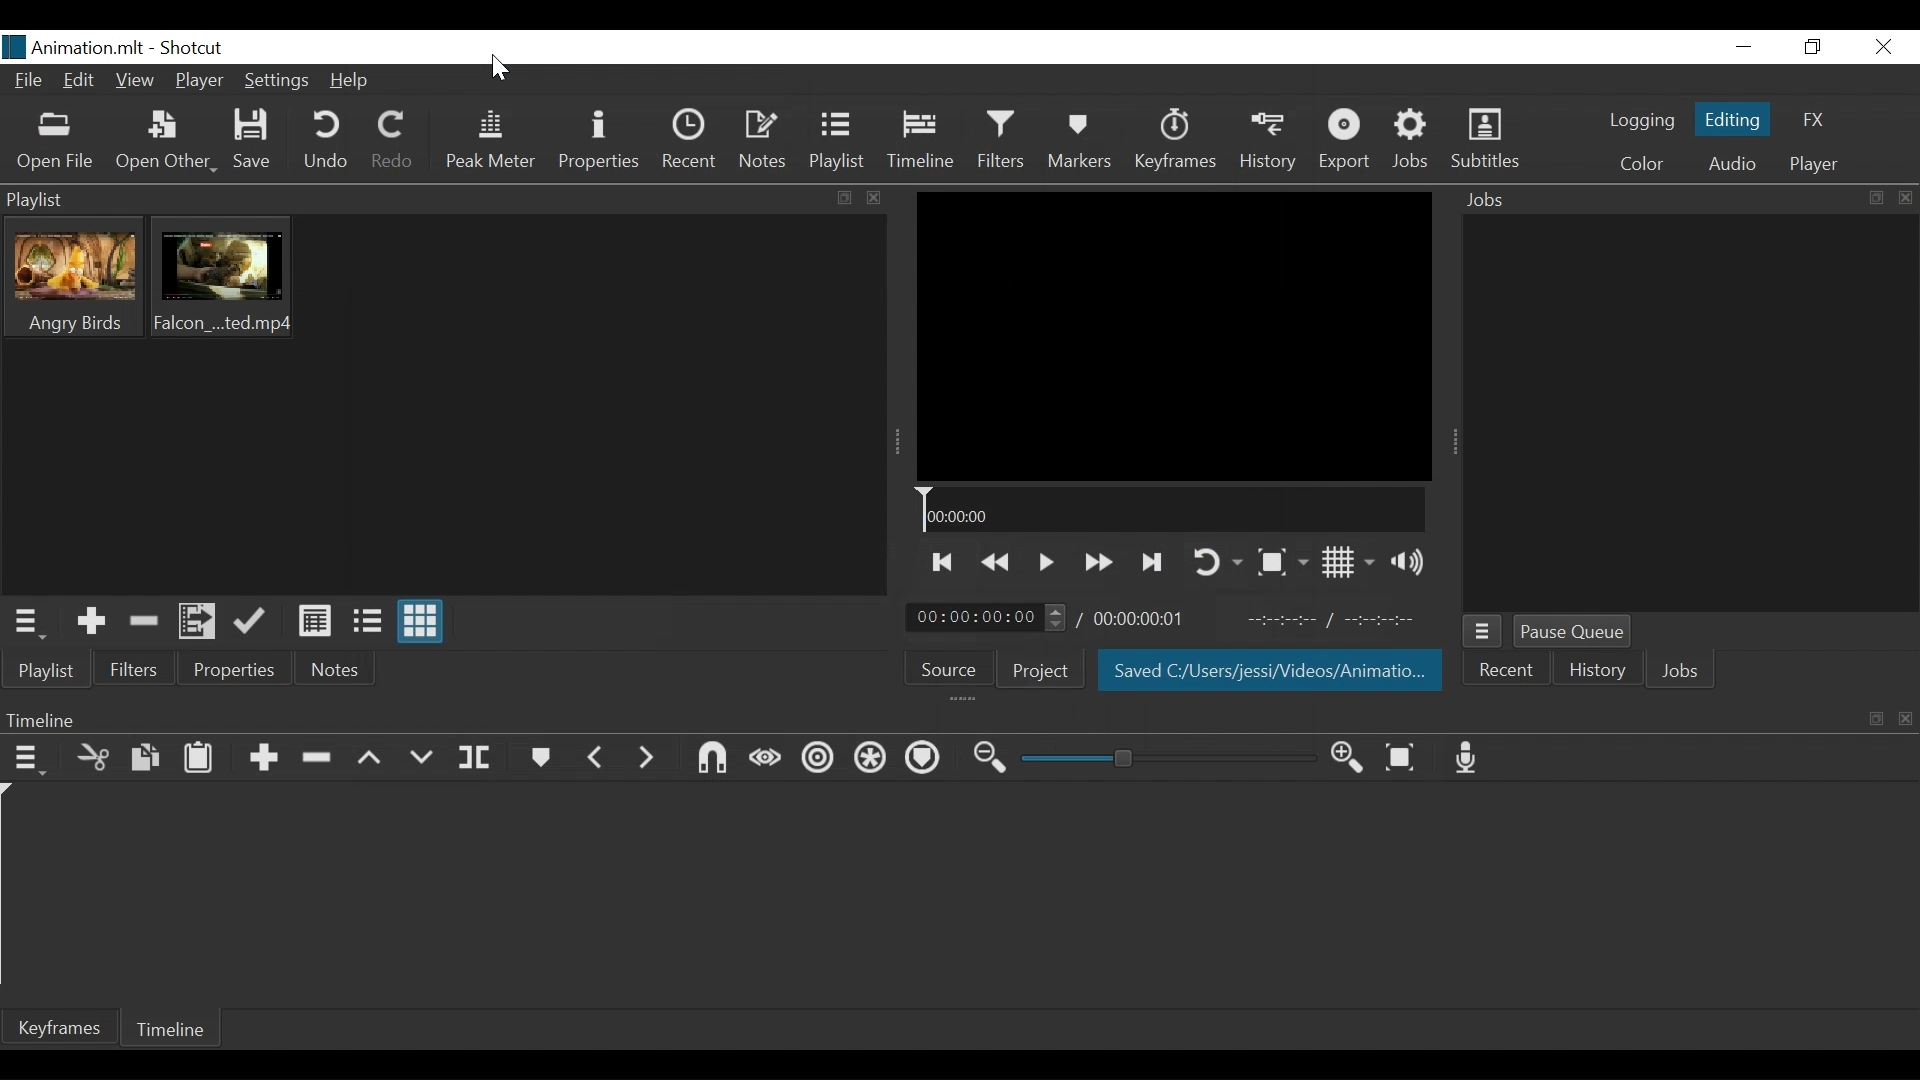 The image size is (1920, 1080). I want to click on View as Detail, so click(315, 625).